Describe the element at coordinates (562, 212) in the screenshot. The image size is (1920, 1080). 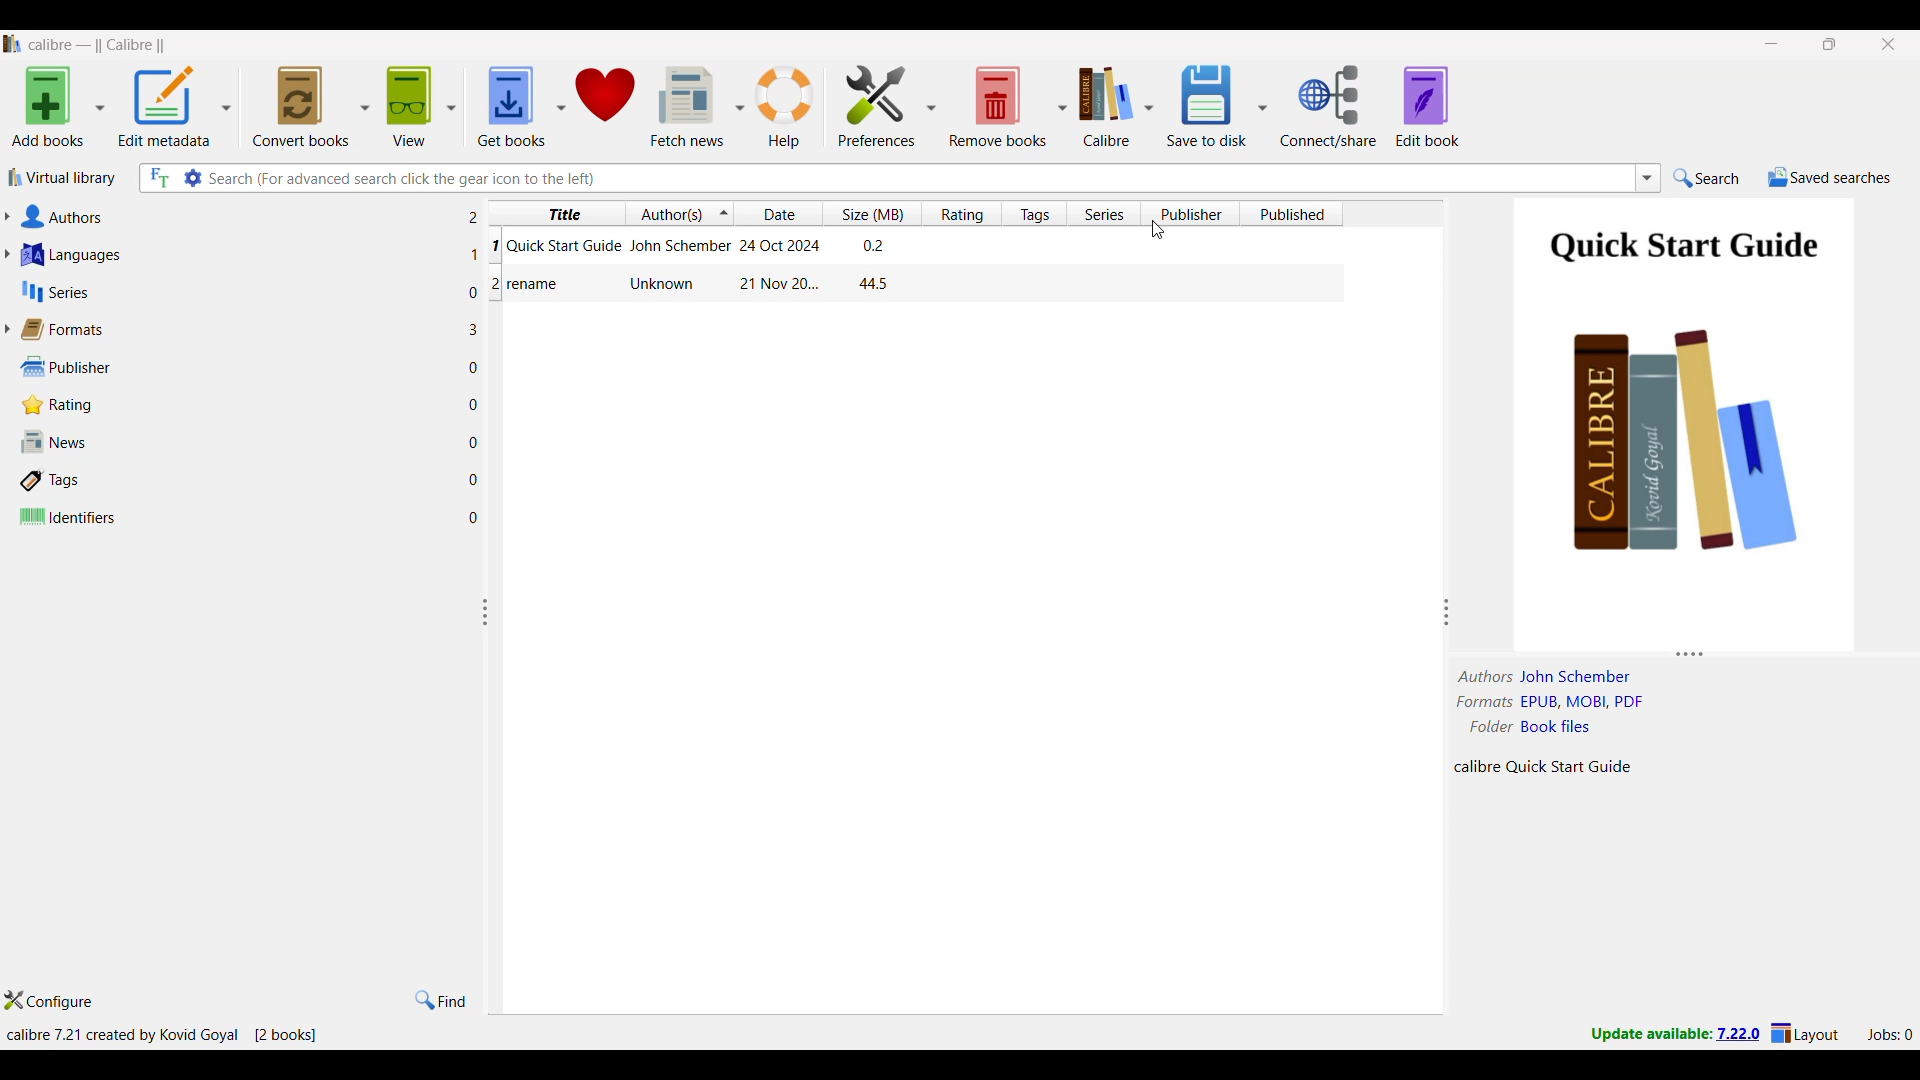
I see `Title options` at that location.